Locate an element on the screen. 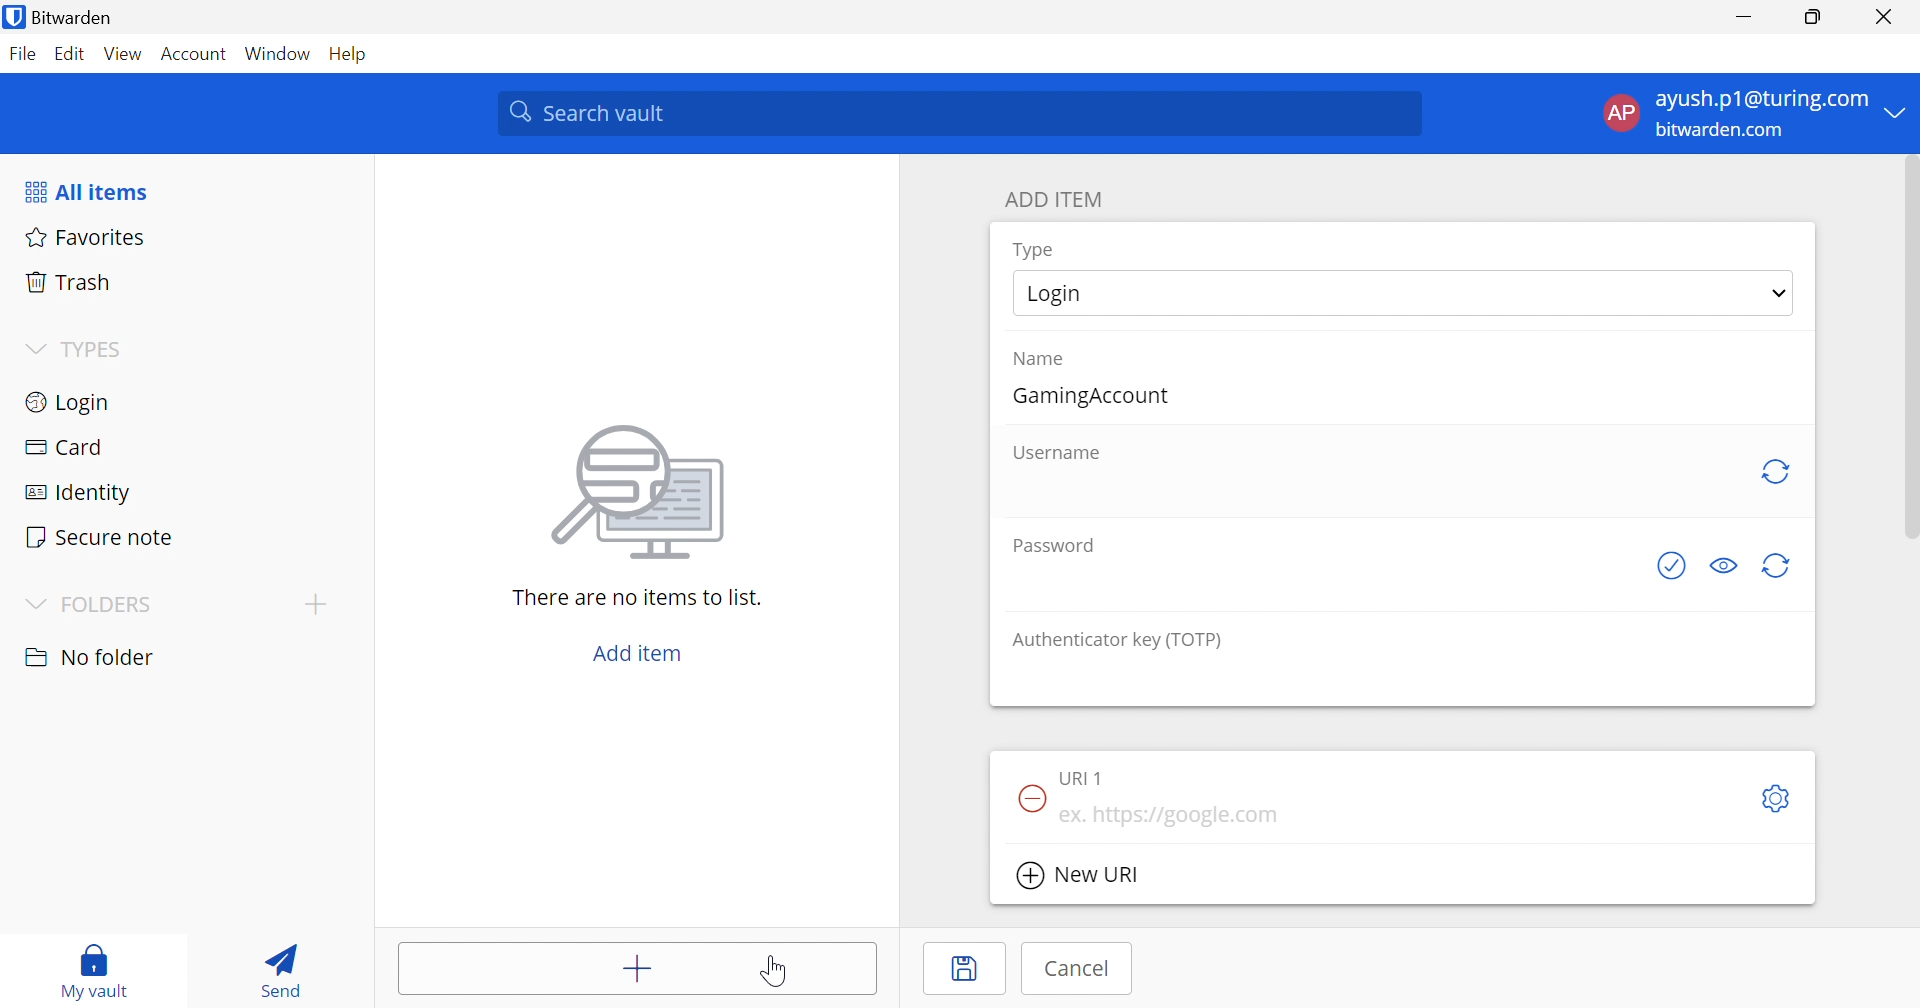  Search vault is located at coordinates (961, 113).